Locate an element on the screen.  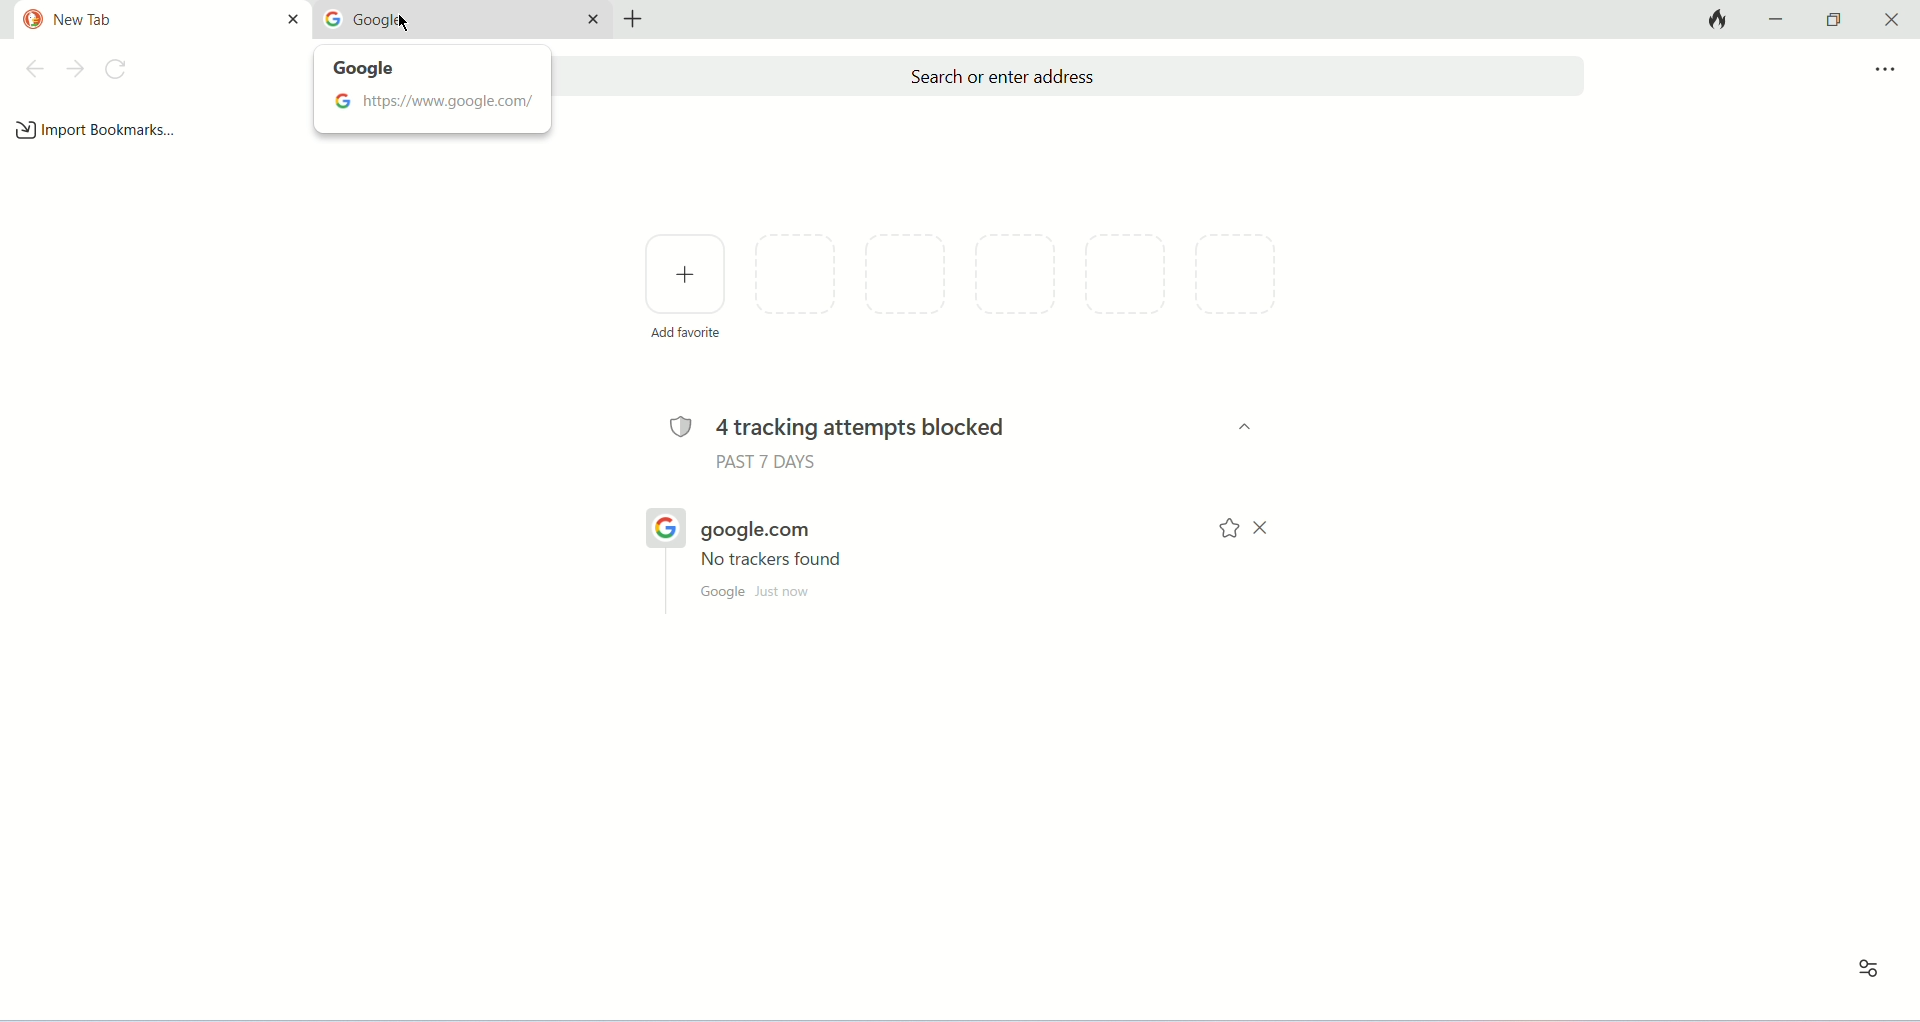
new tab is located at coordinates (123, 23).